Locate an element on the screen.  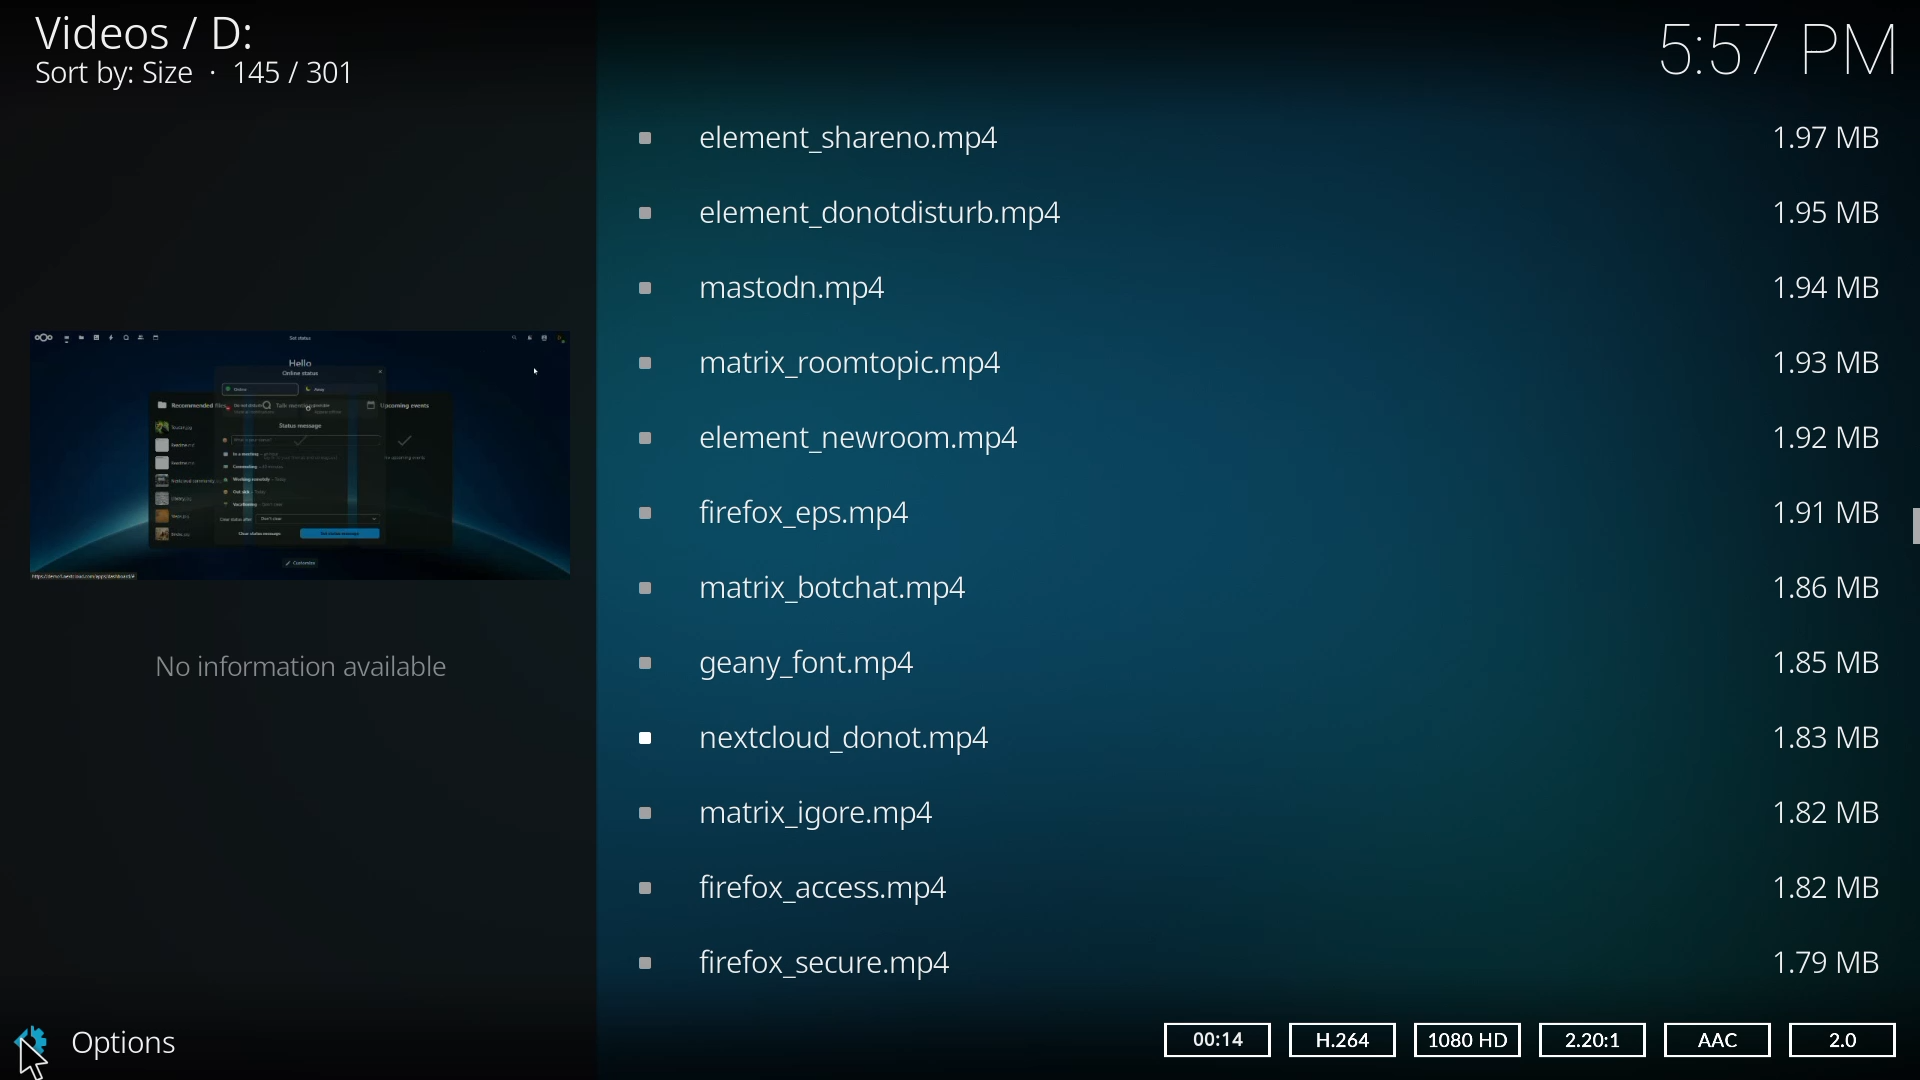
sort by size is located at coordinates (199, 75).